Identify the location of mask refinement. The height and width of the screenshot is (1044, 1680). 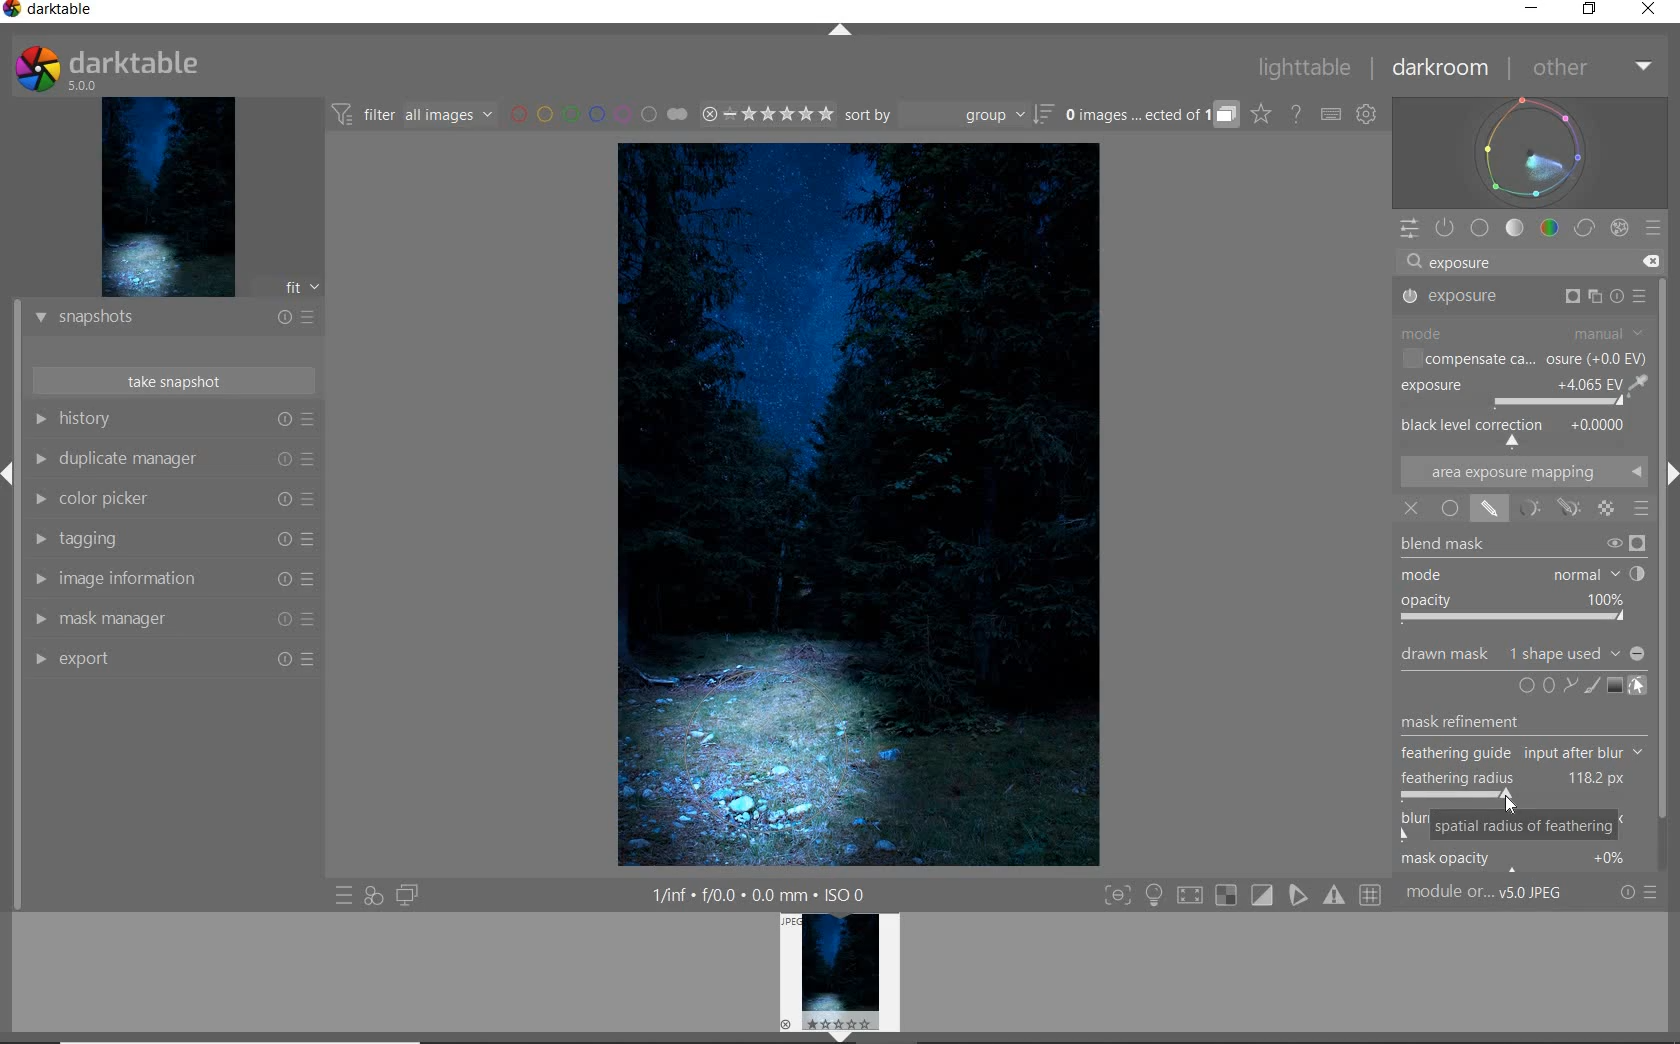
(1515, 722).